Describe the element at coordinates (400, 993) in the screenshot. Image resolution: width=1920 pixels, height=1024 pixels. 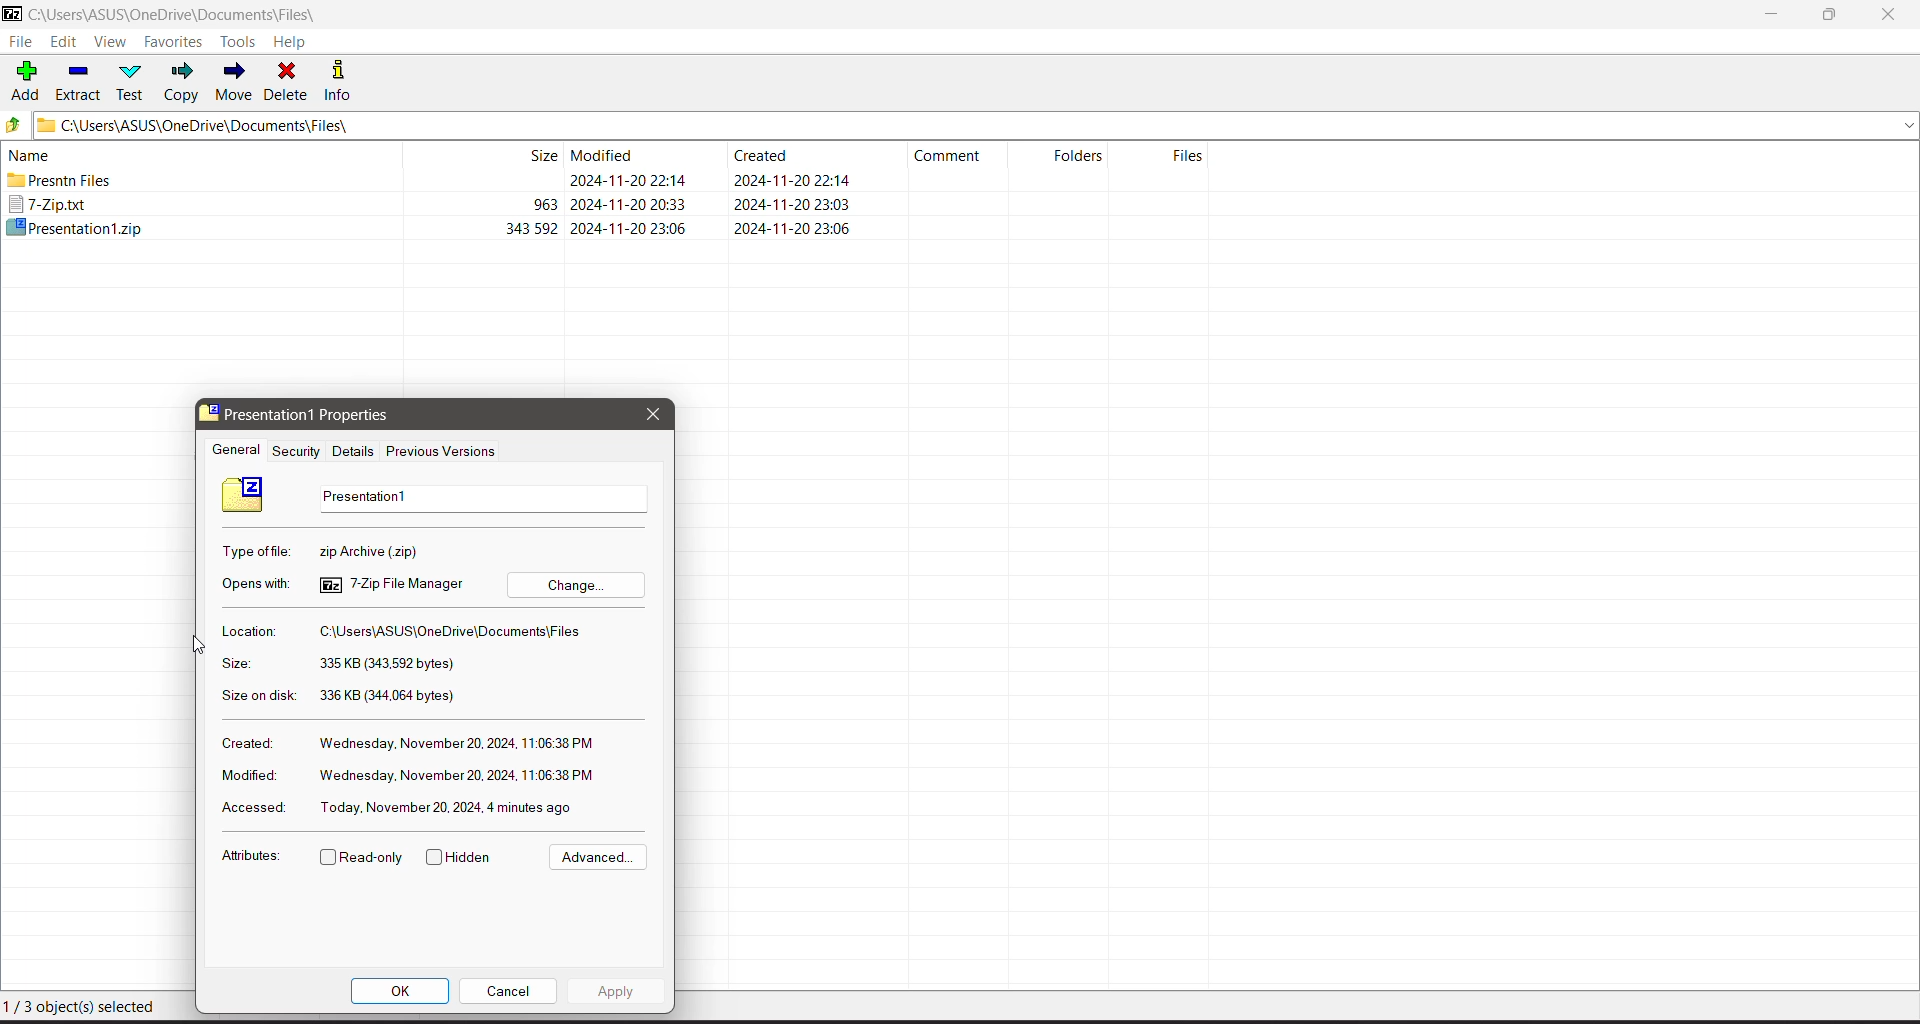
I see `OK` at that location.